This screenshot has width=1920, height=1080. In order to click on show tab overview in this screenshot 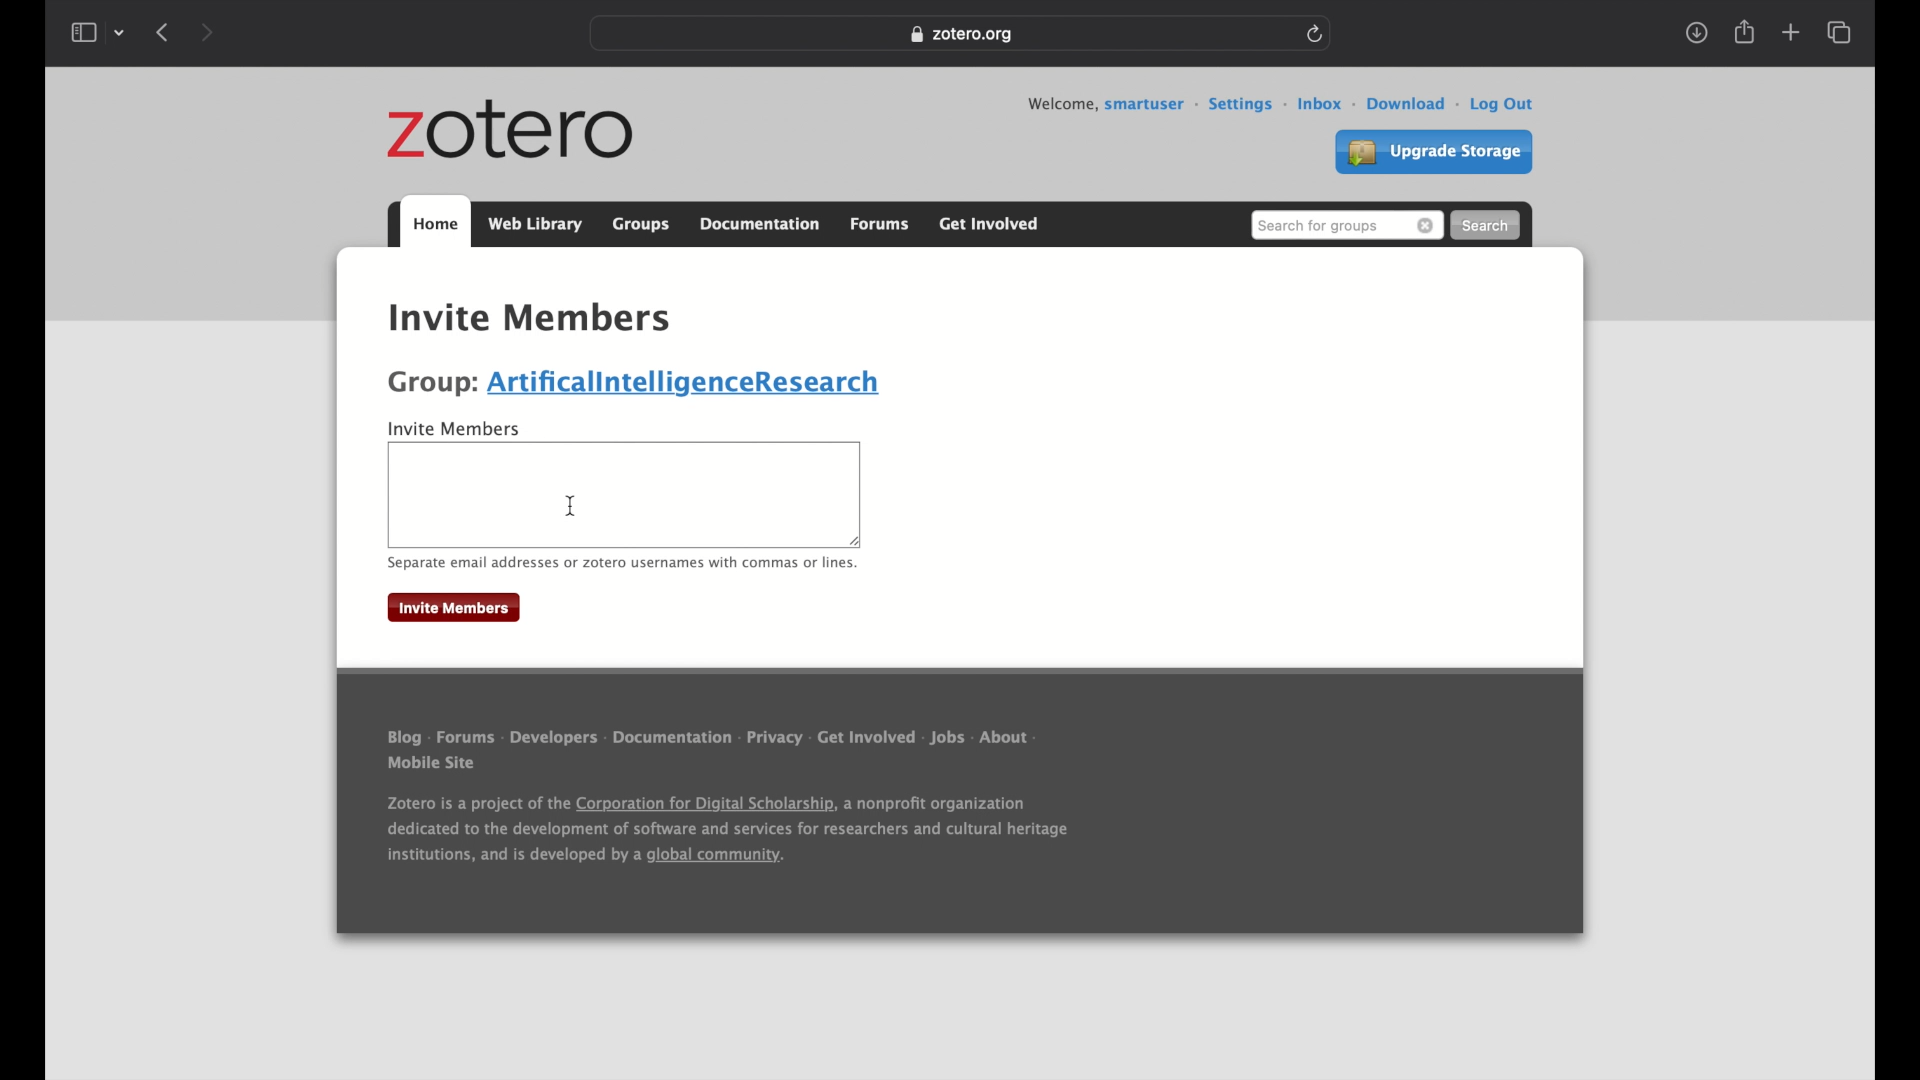, I will do `click(1841, 33)`.